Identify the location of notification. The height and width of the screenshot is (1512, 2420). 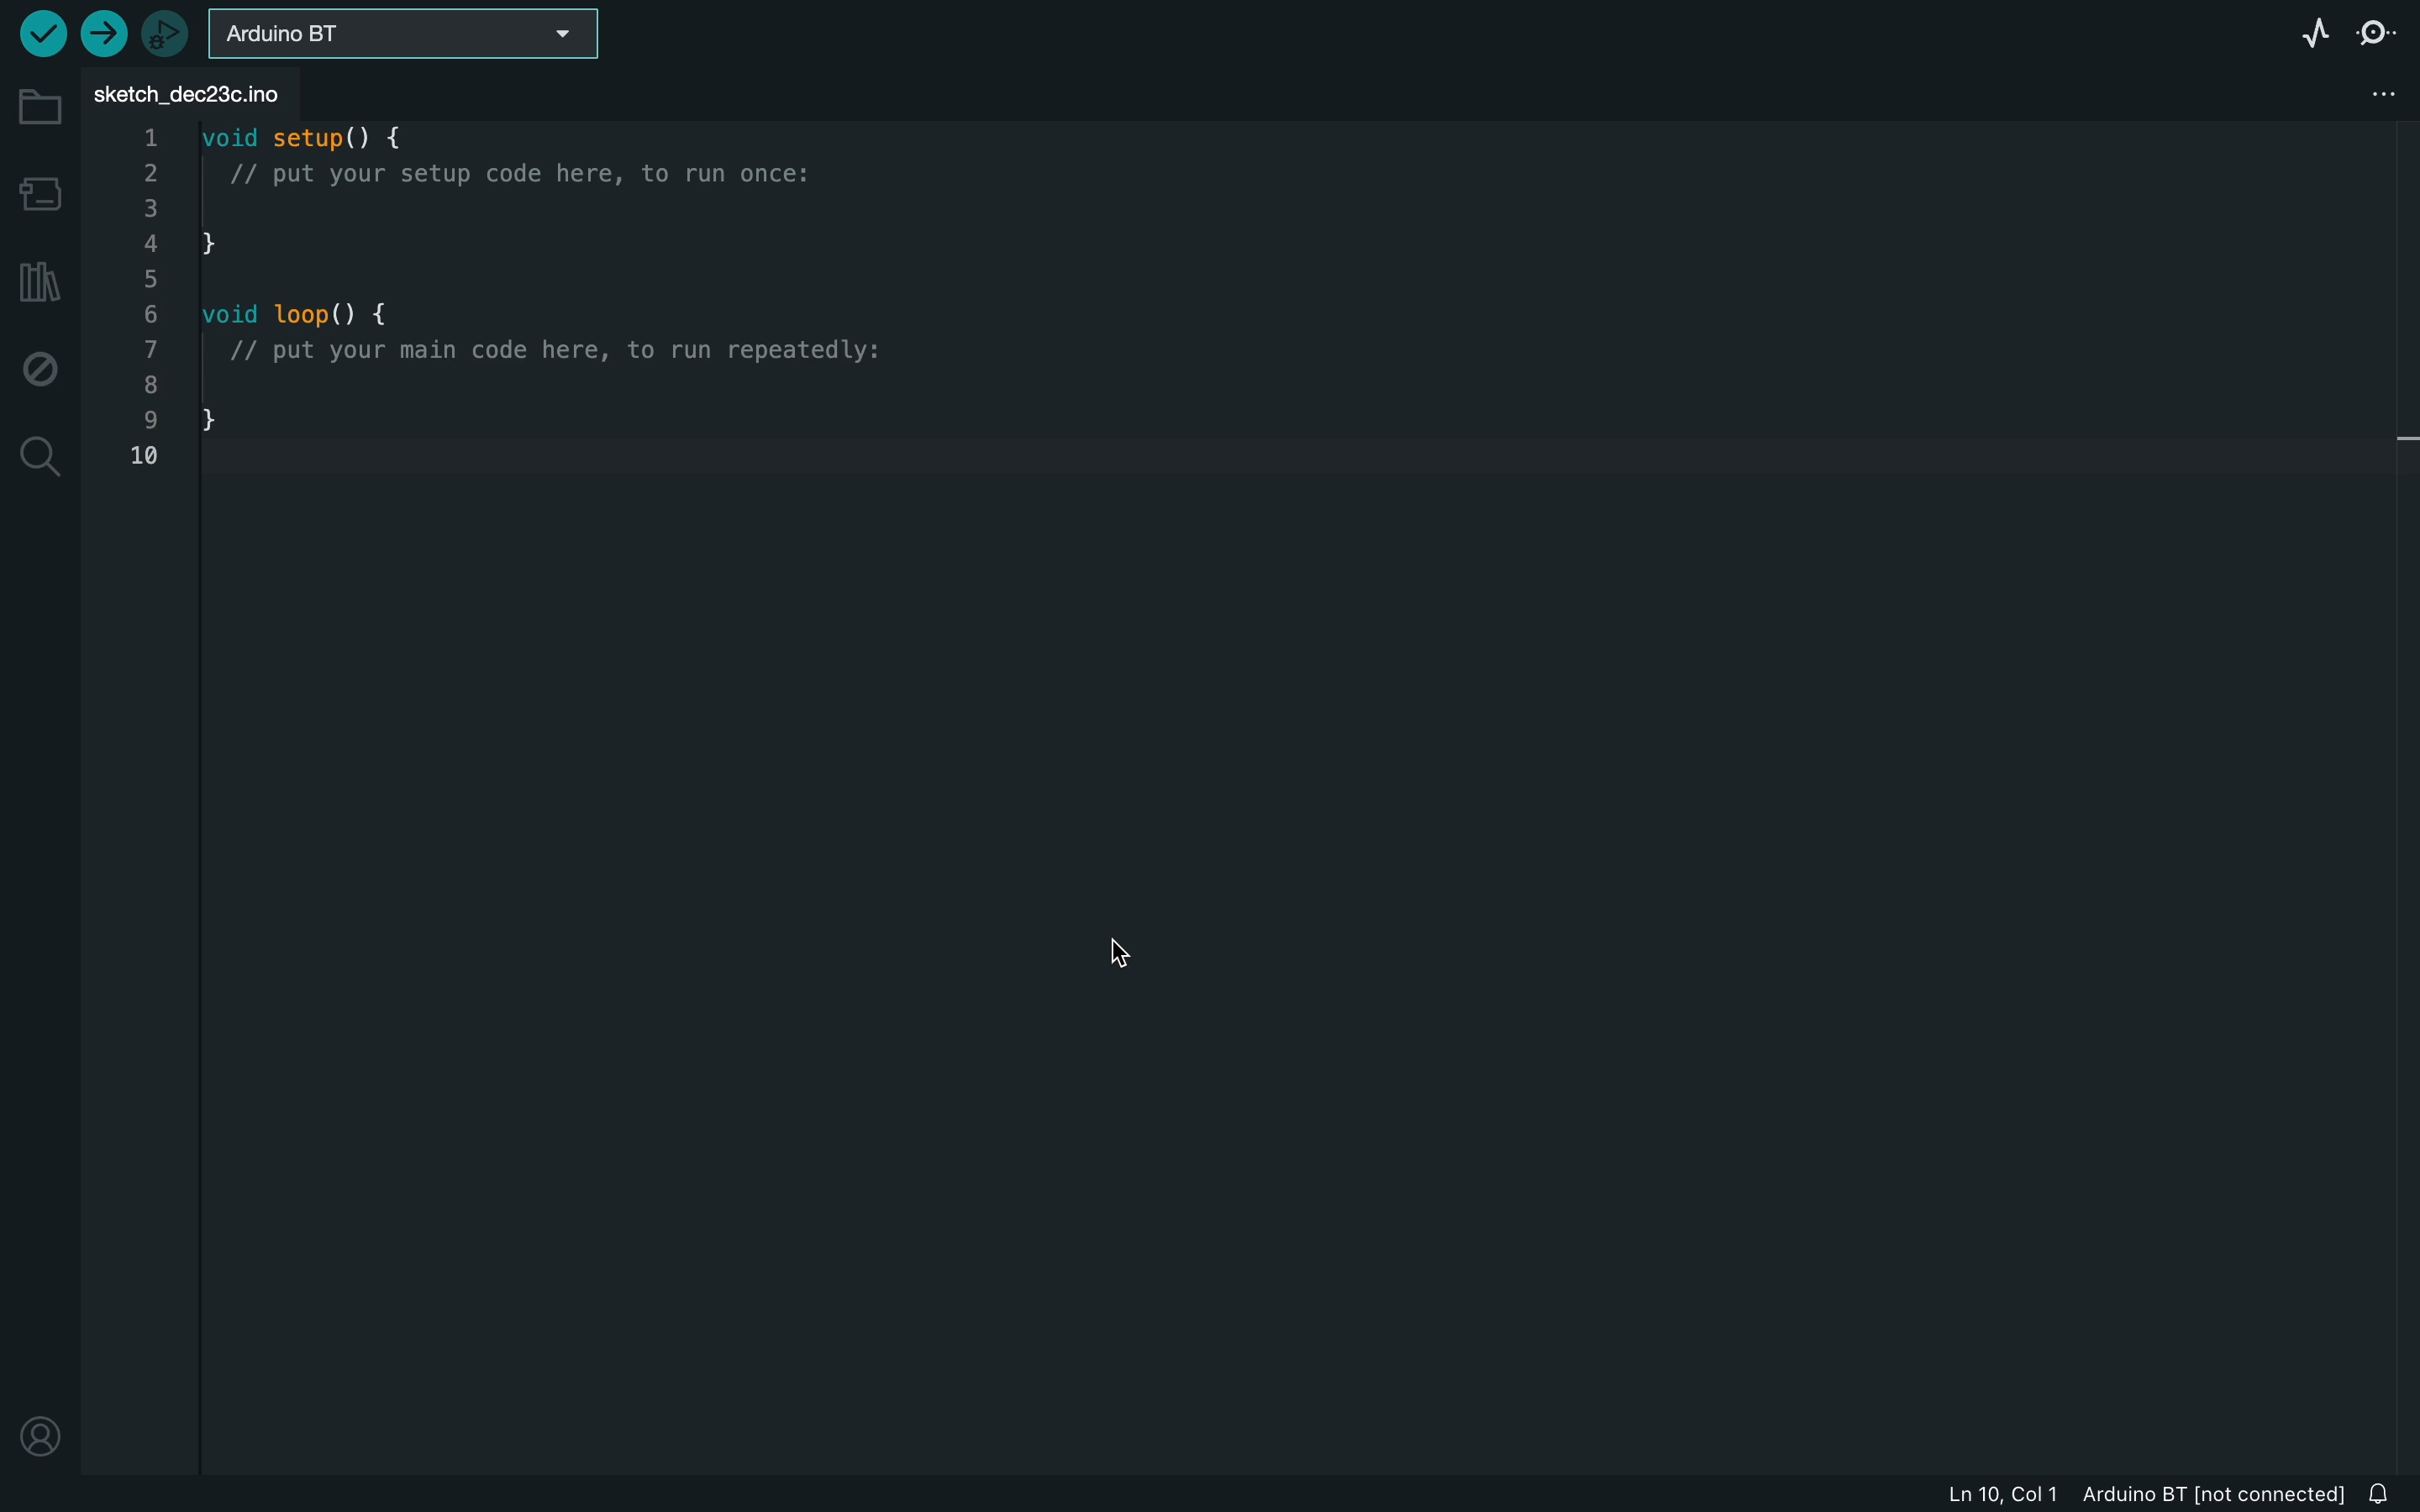
(2382, 1495).